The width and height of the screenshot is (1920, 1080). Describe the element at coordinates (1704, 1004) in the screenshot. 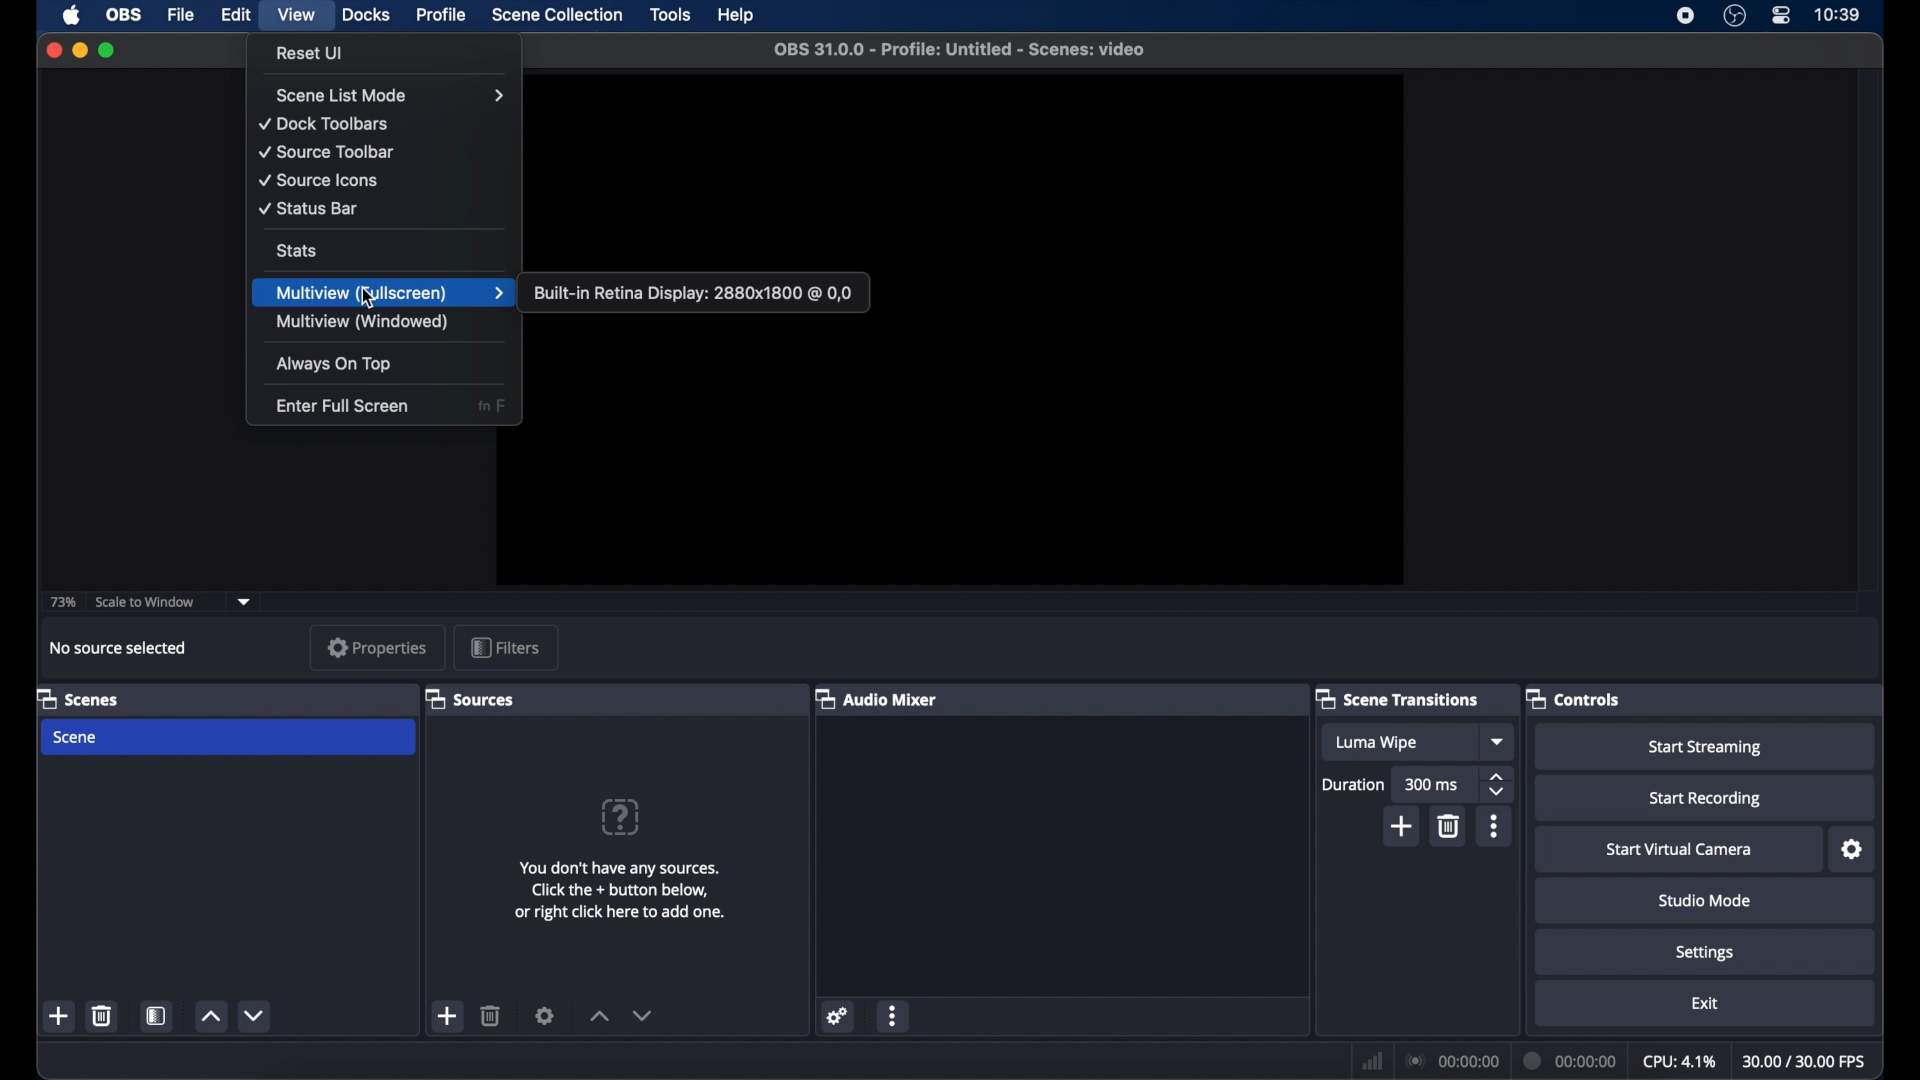

I see `exit` at that location.